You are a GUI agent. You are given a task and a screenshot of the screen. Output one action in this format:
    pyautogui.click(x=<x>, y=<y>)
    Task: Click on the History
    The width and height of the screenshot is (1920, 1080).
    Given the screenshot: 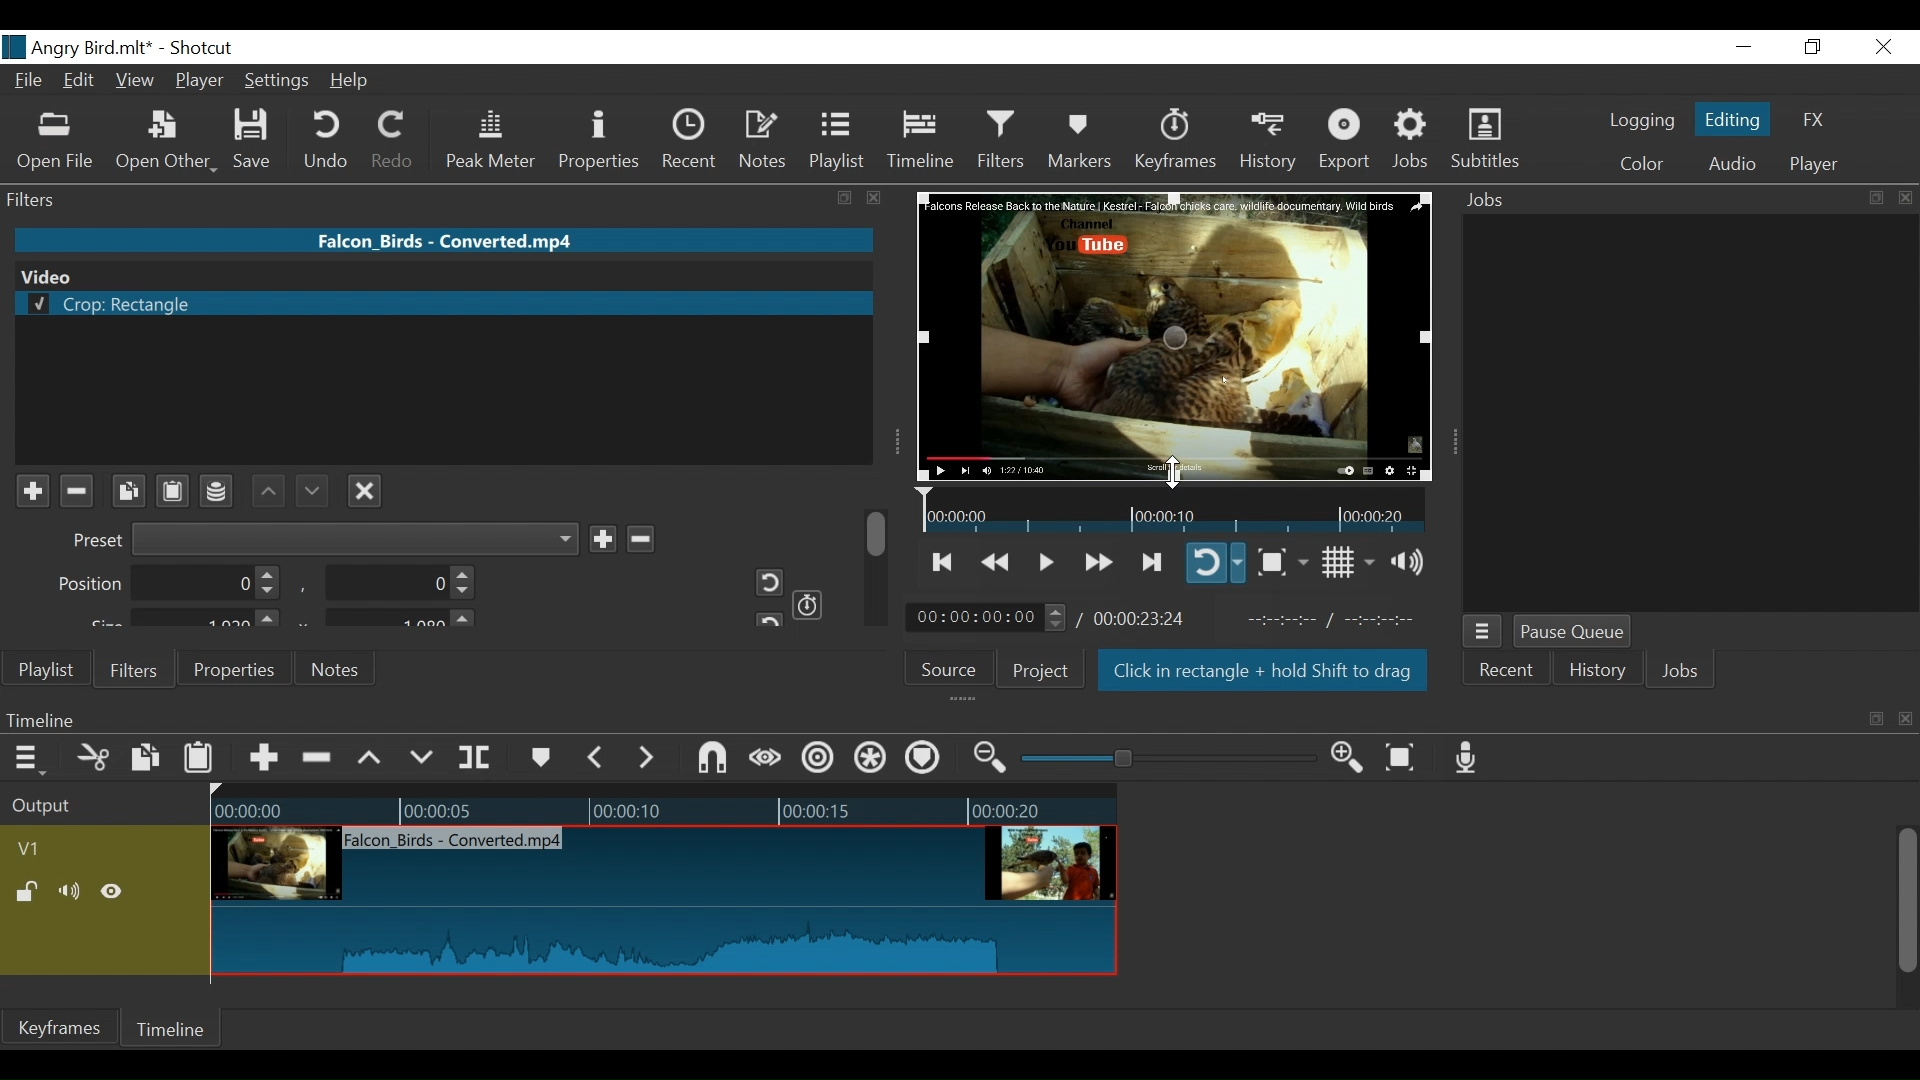 What is the action you would take?
    pyautogui.click(x=1598, y=673)
    